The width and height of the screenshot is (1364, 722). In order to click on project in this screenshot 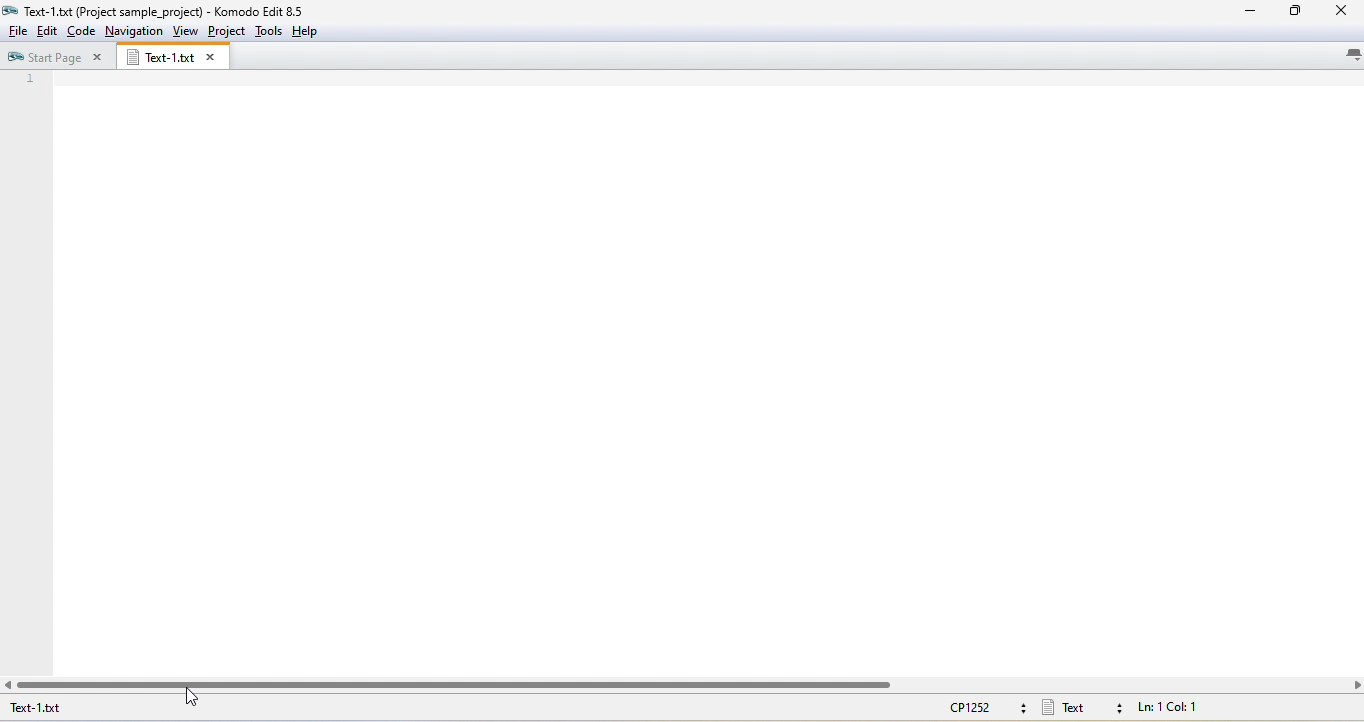, I will do `click(226, 32)`.